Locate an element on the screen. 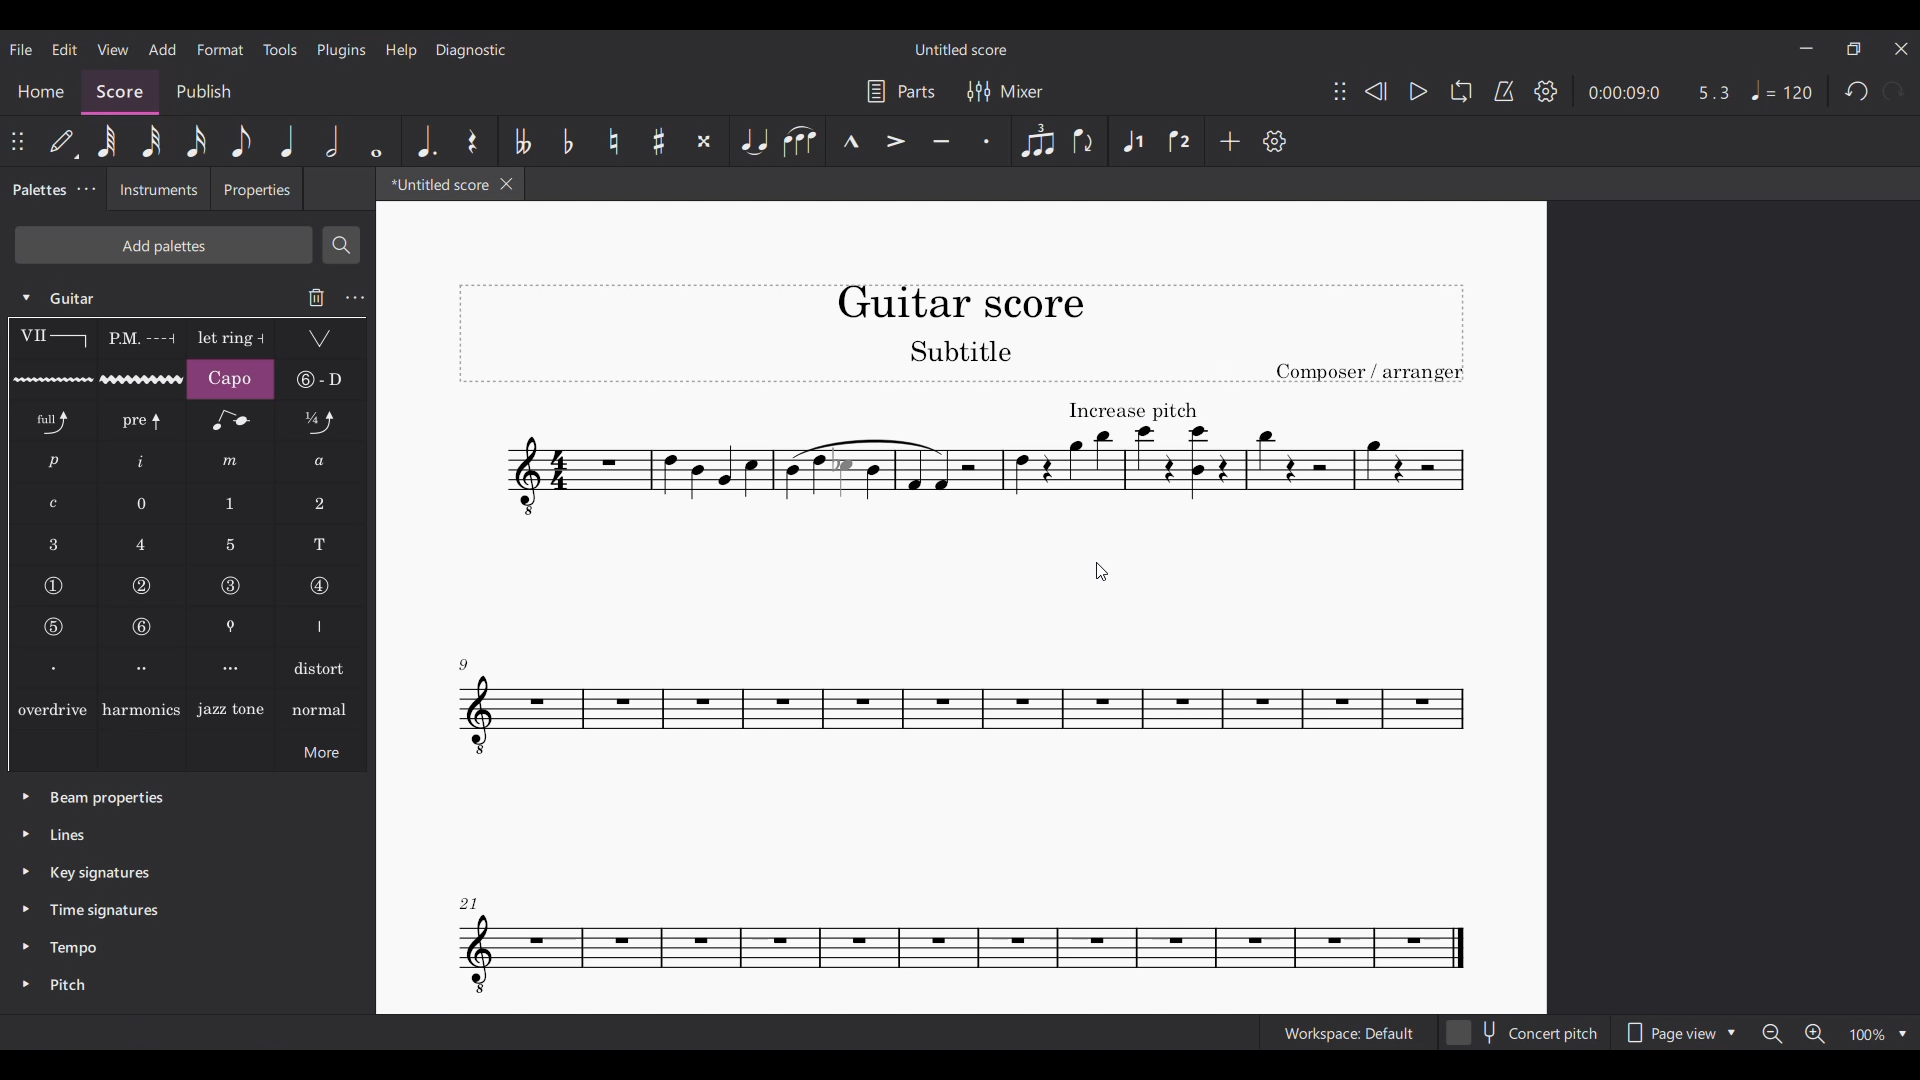  Settings is located at coordinates (1546, 91).